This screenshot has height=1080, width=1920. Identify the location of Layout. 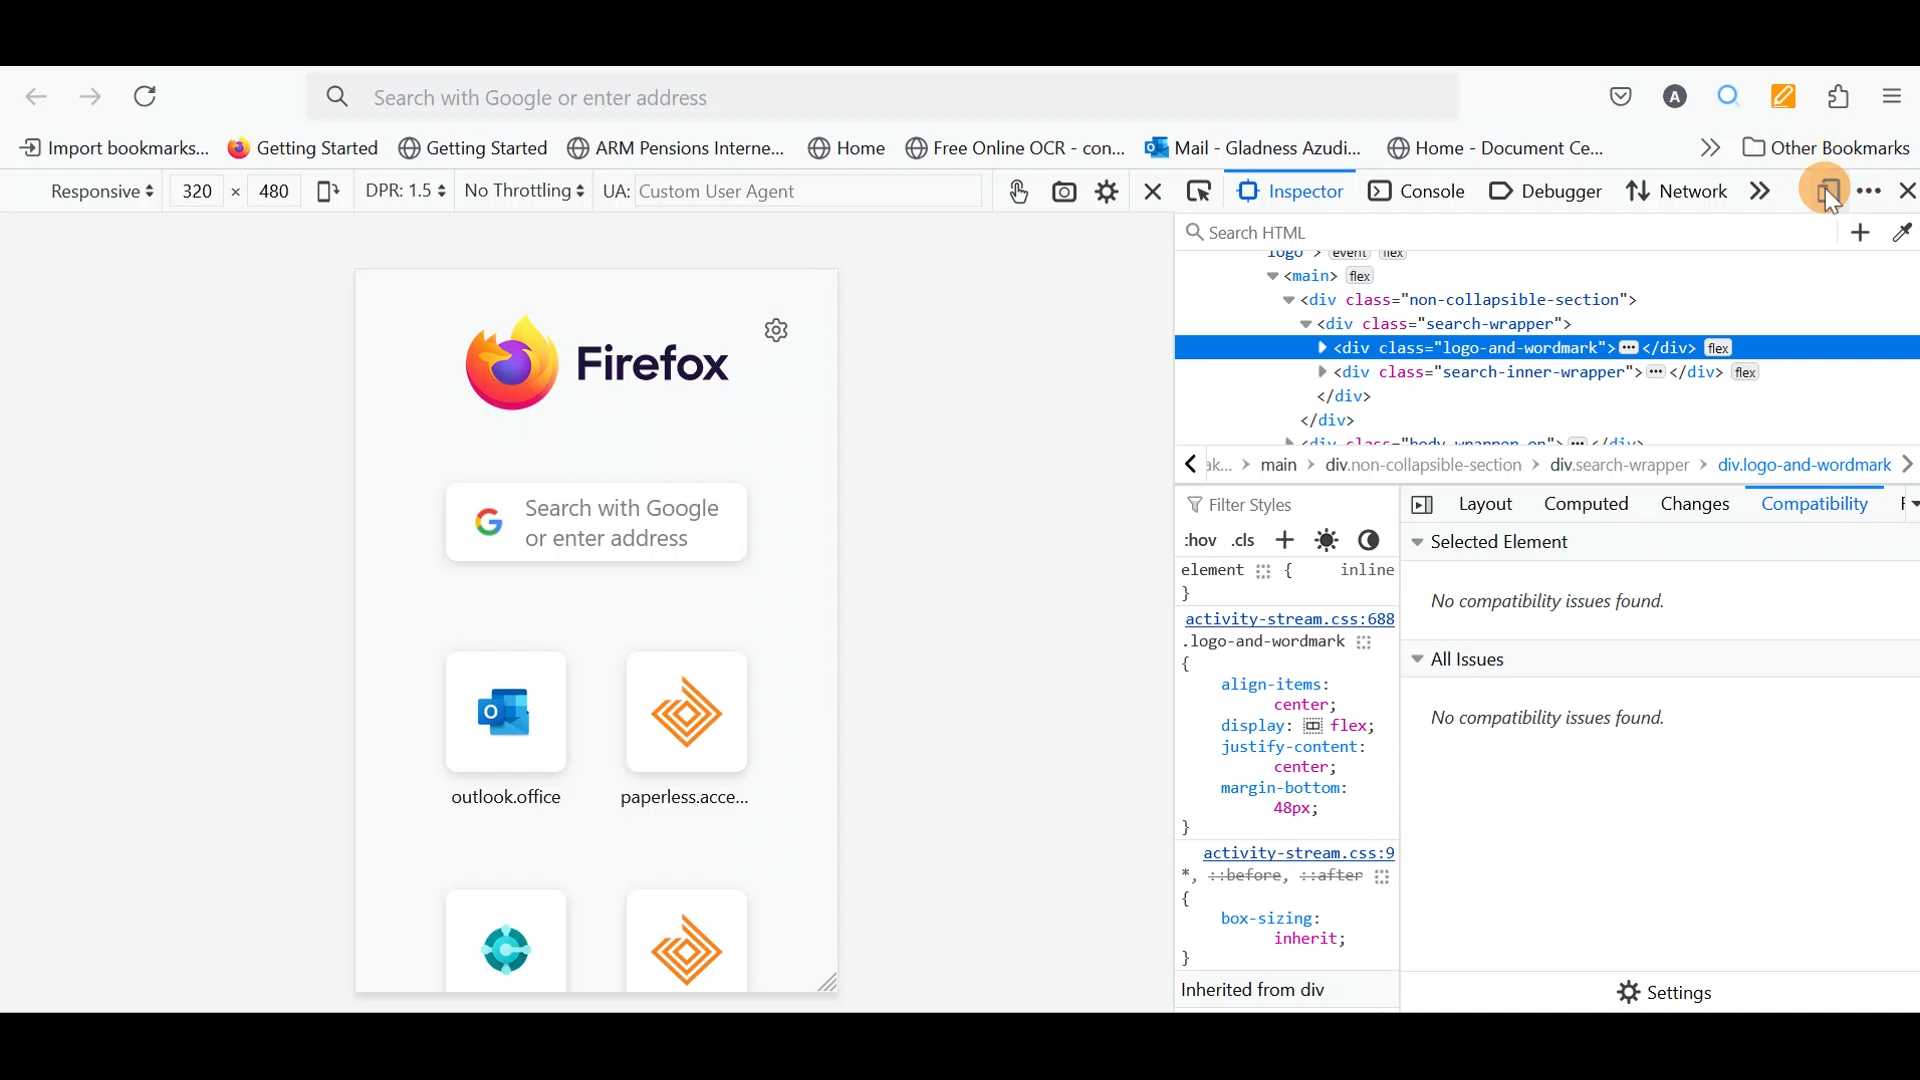
(1466, 505).